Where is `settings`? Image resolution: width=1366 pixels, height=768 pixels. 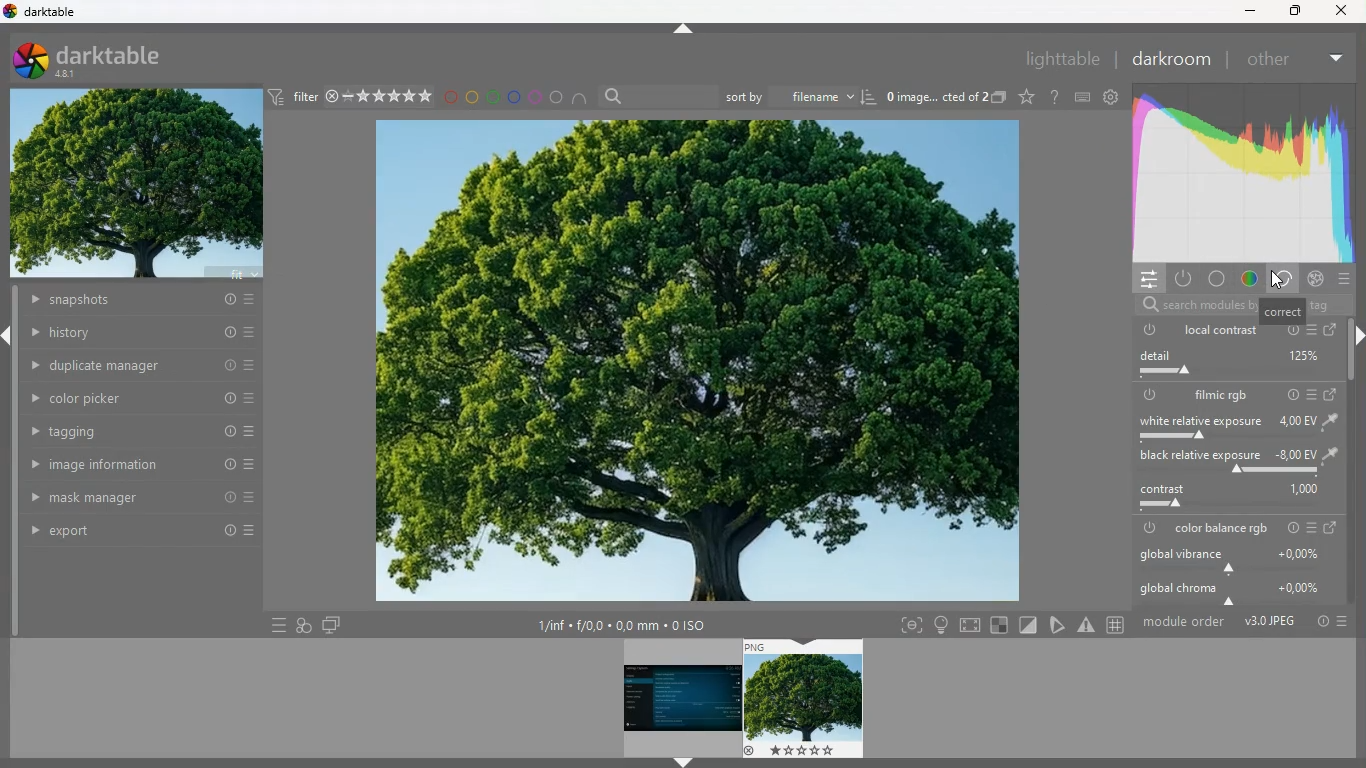
settings is located at coordinates (1147, 279).